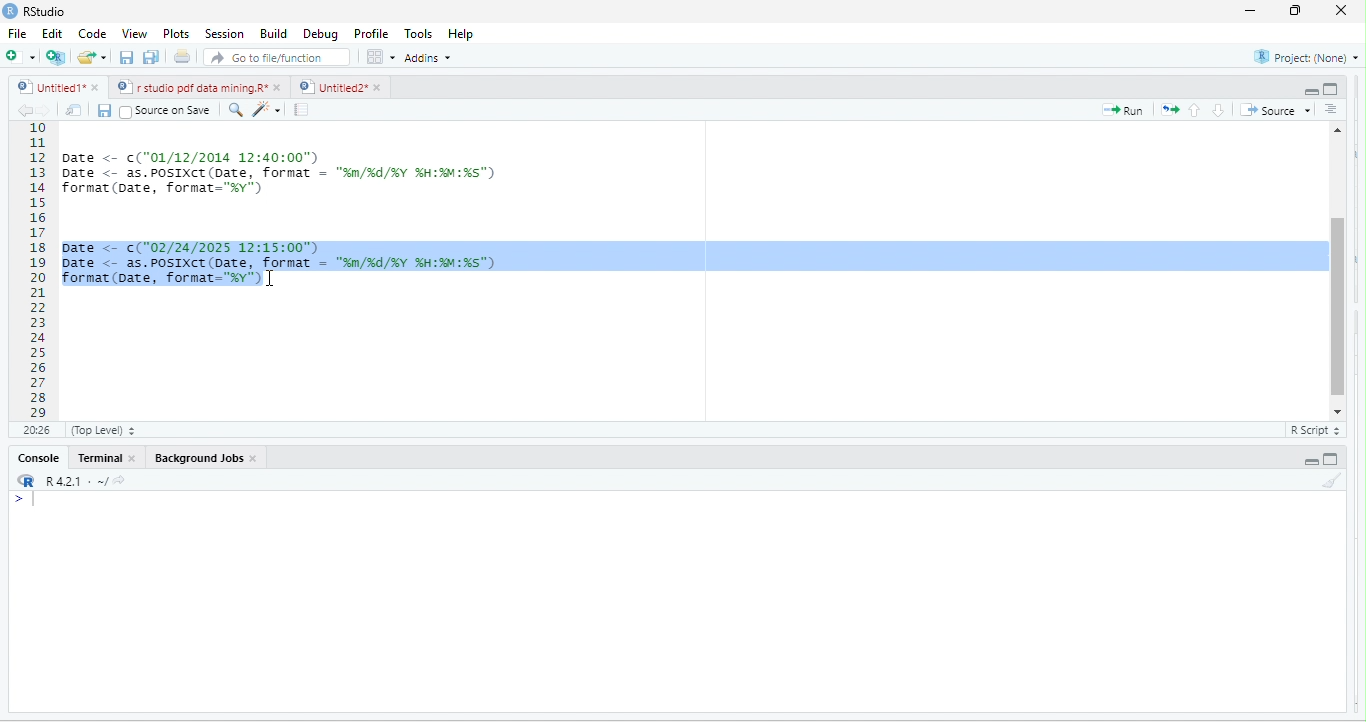 This screenshot has width=1366, height=722. I want to click on Source , so click(1277, 110).